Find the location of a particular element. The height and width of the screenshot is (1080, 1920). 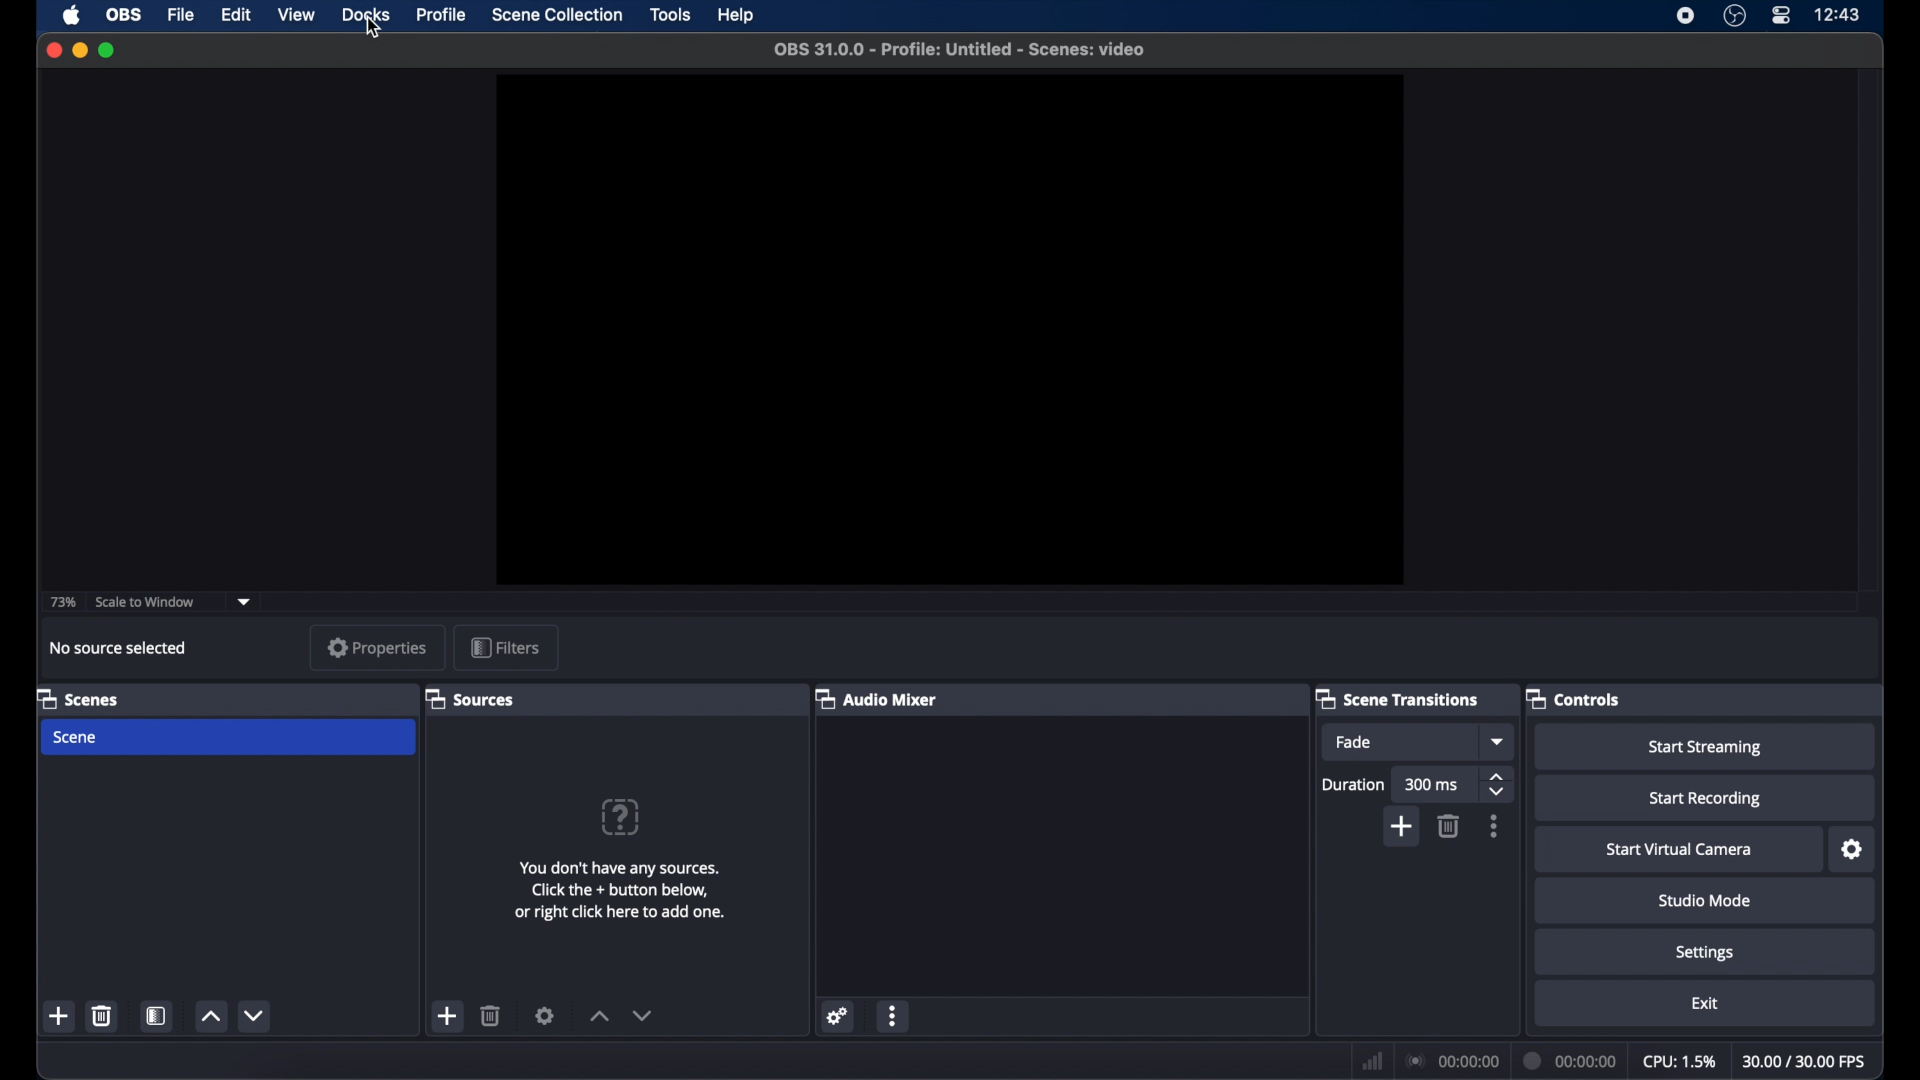

scenes is located at coordinates (79, 698).